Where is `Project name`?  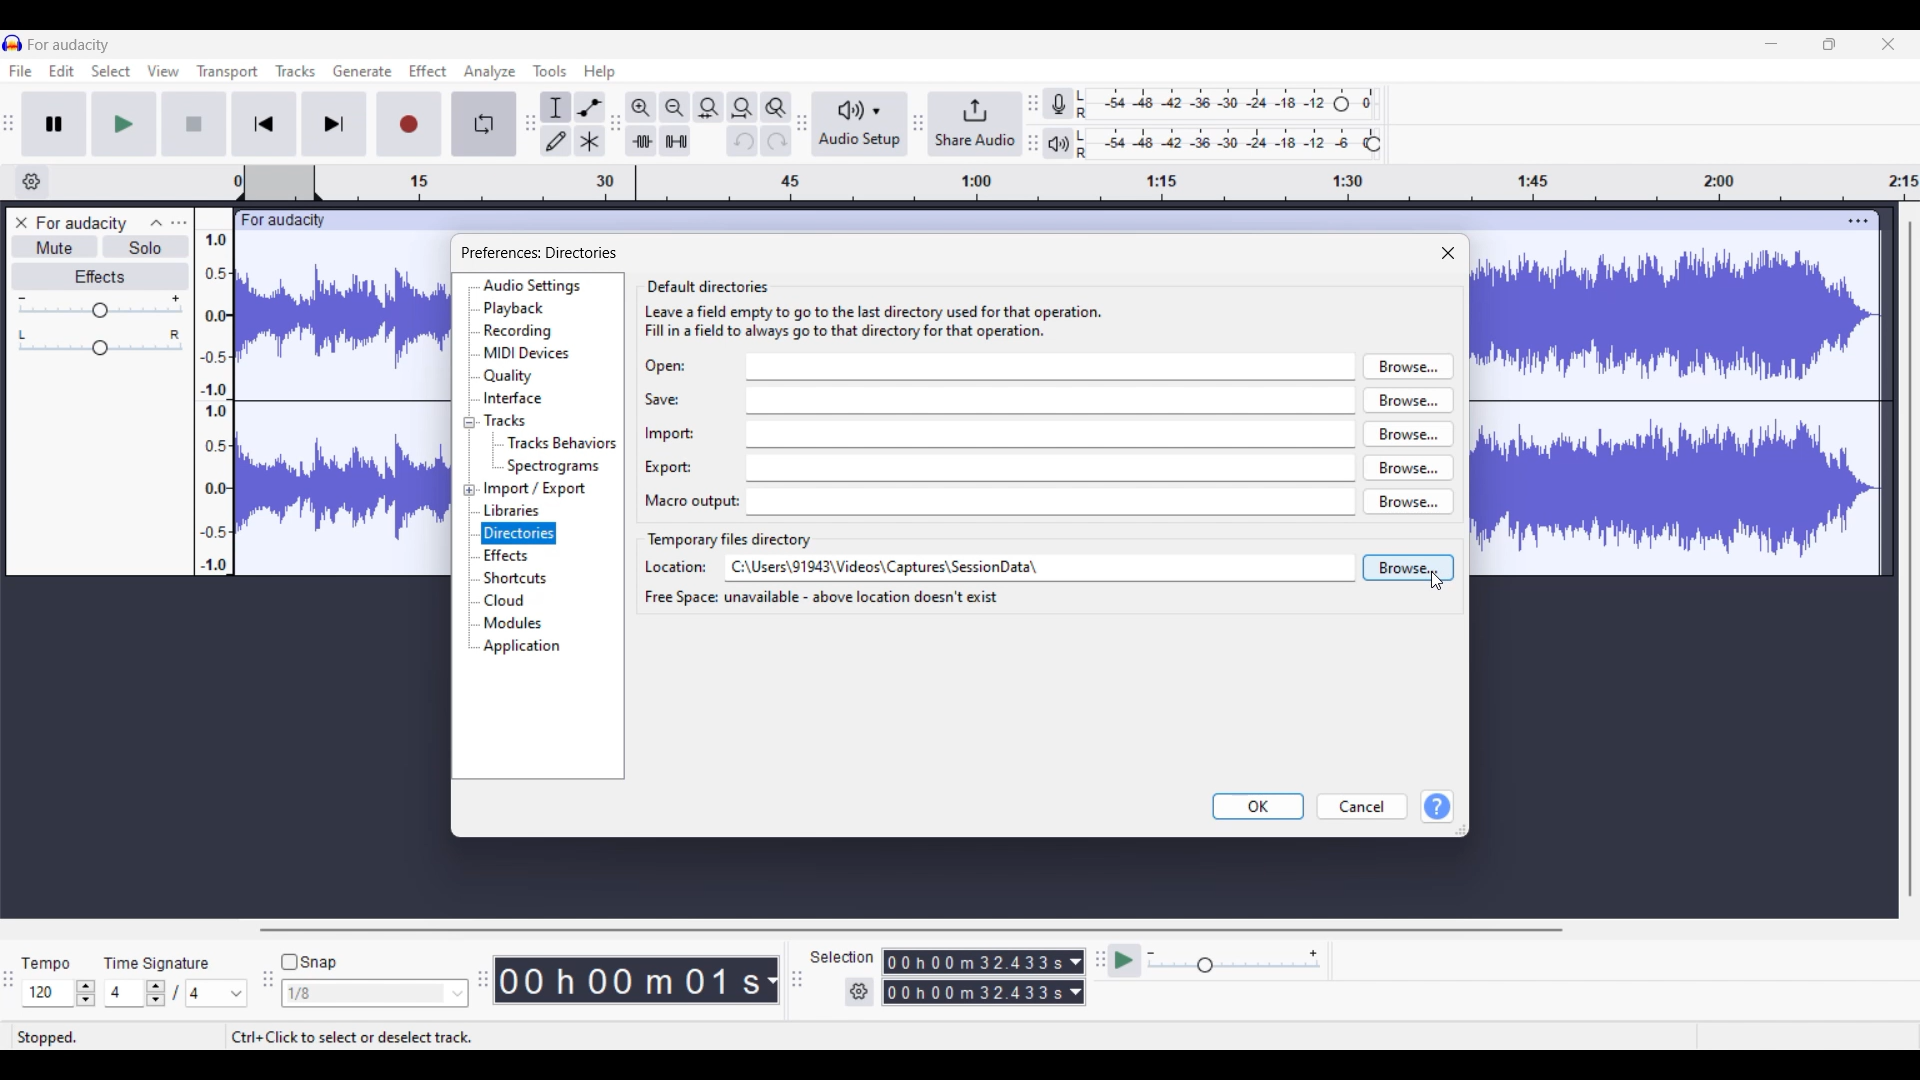 Project name is located at coordinates (69, 44).